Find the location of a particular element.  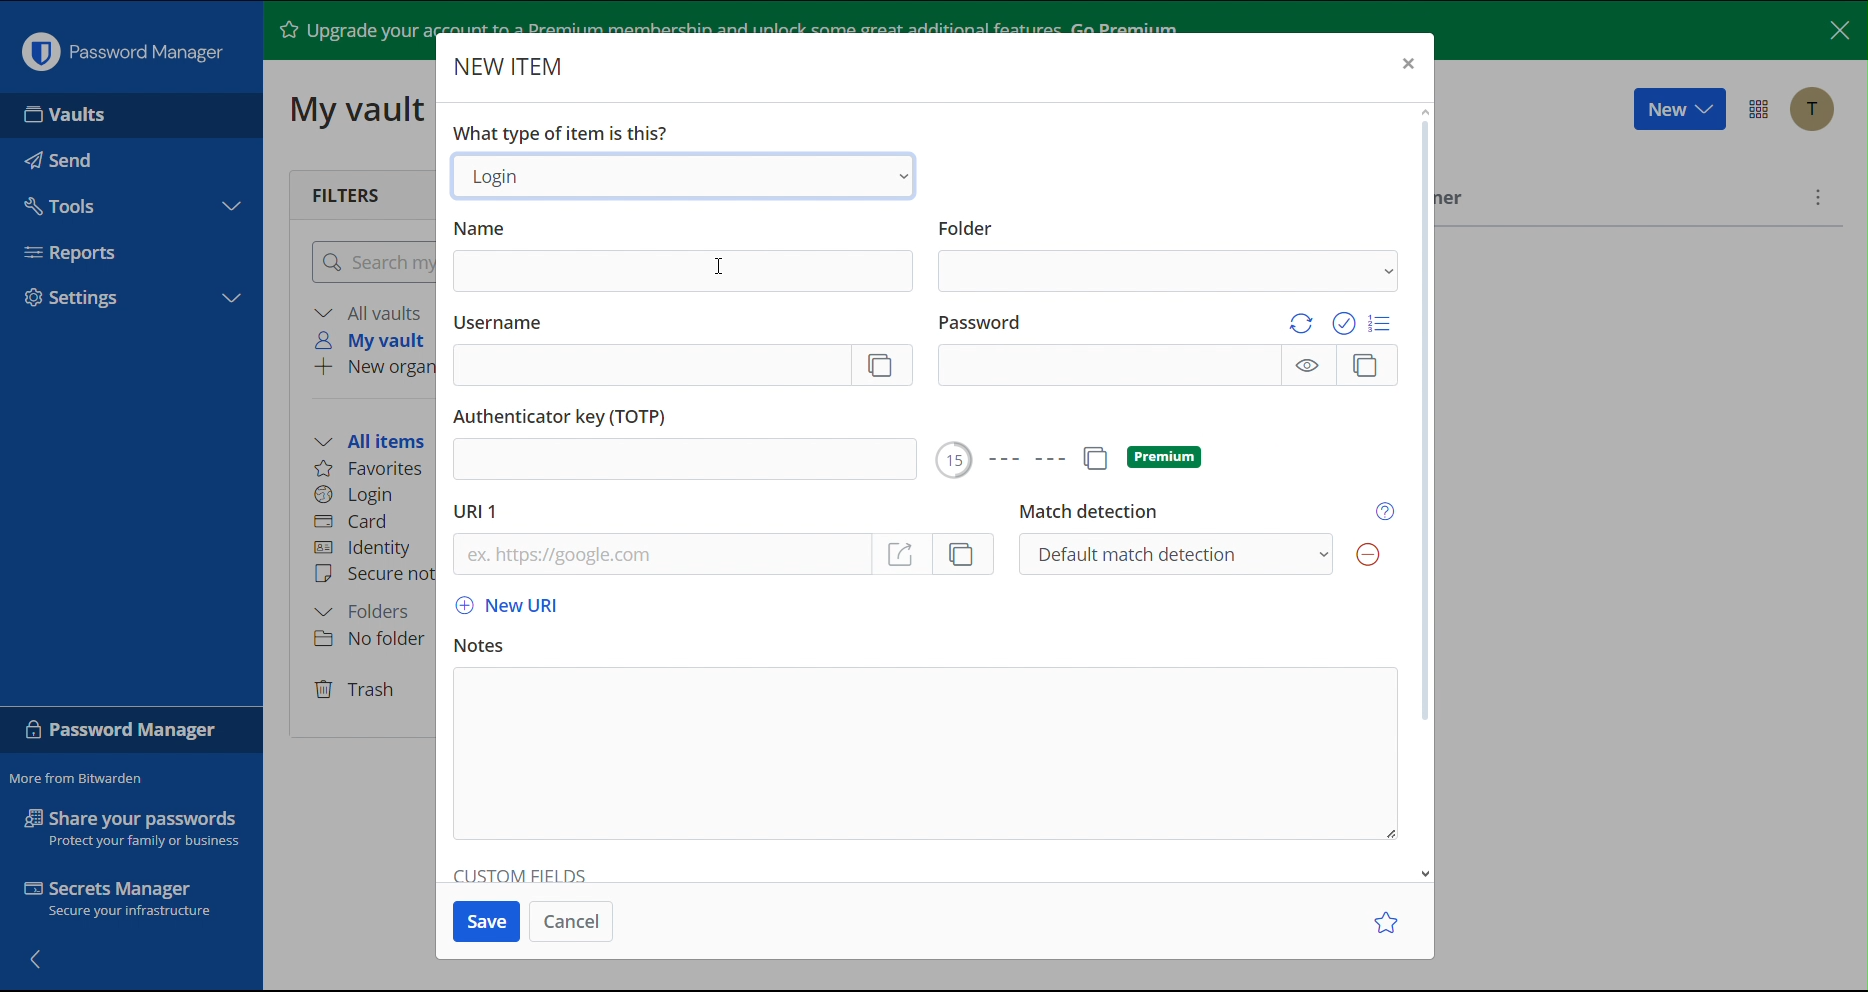

More is located at coordinates (1815, 200).